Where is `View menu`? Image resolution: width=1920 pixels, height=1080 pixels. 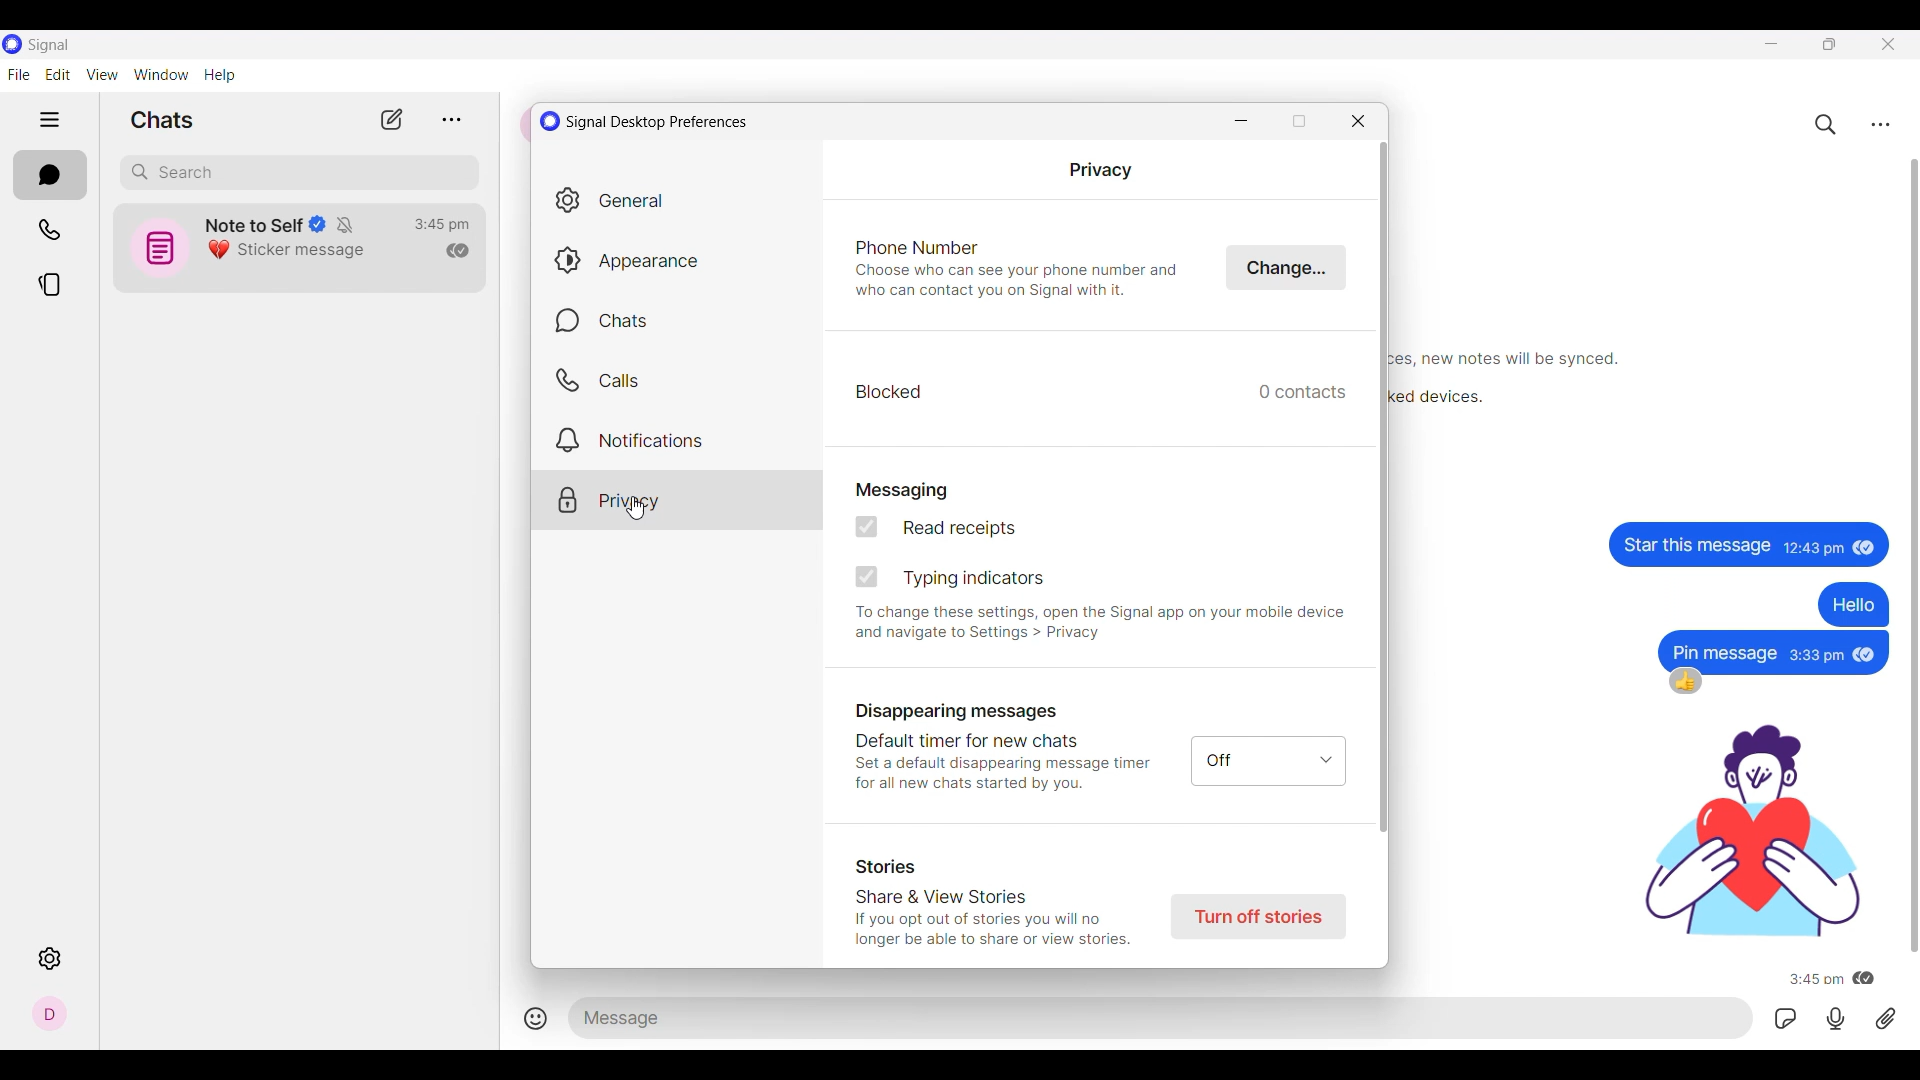
View menu is located at coordinates (103, 75).